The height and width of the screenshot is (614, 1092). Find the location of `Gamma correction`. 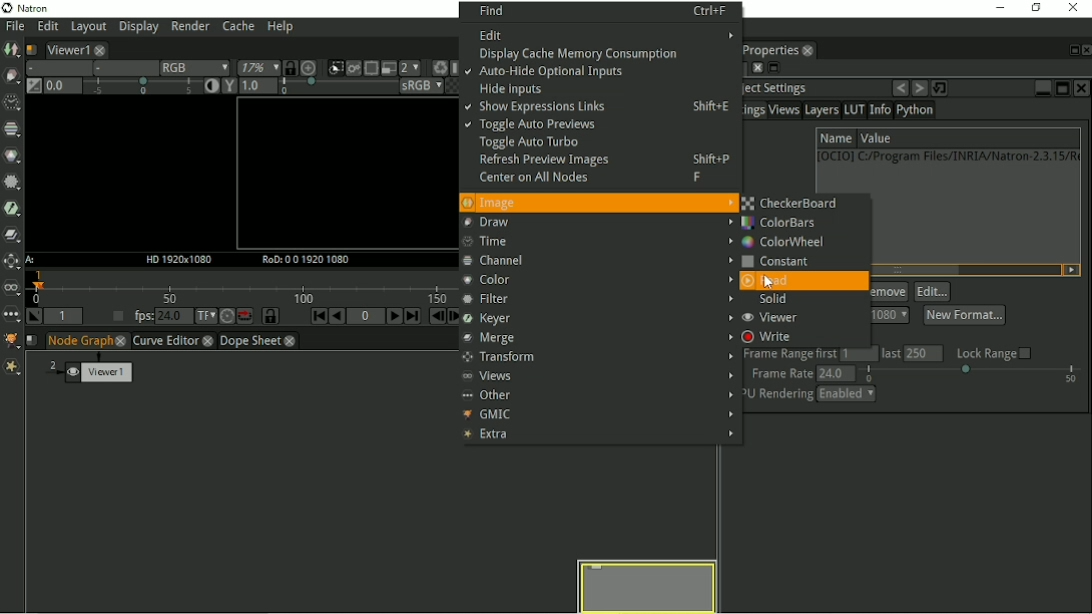

Gamma correction is located at coordinates (303, 87).